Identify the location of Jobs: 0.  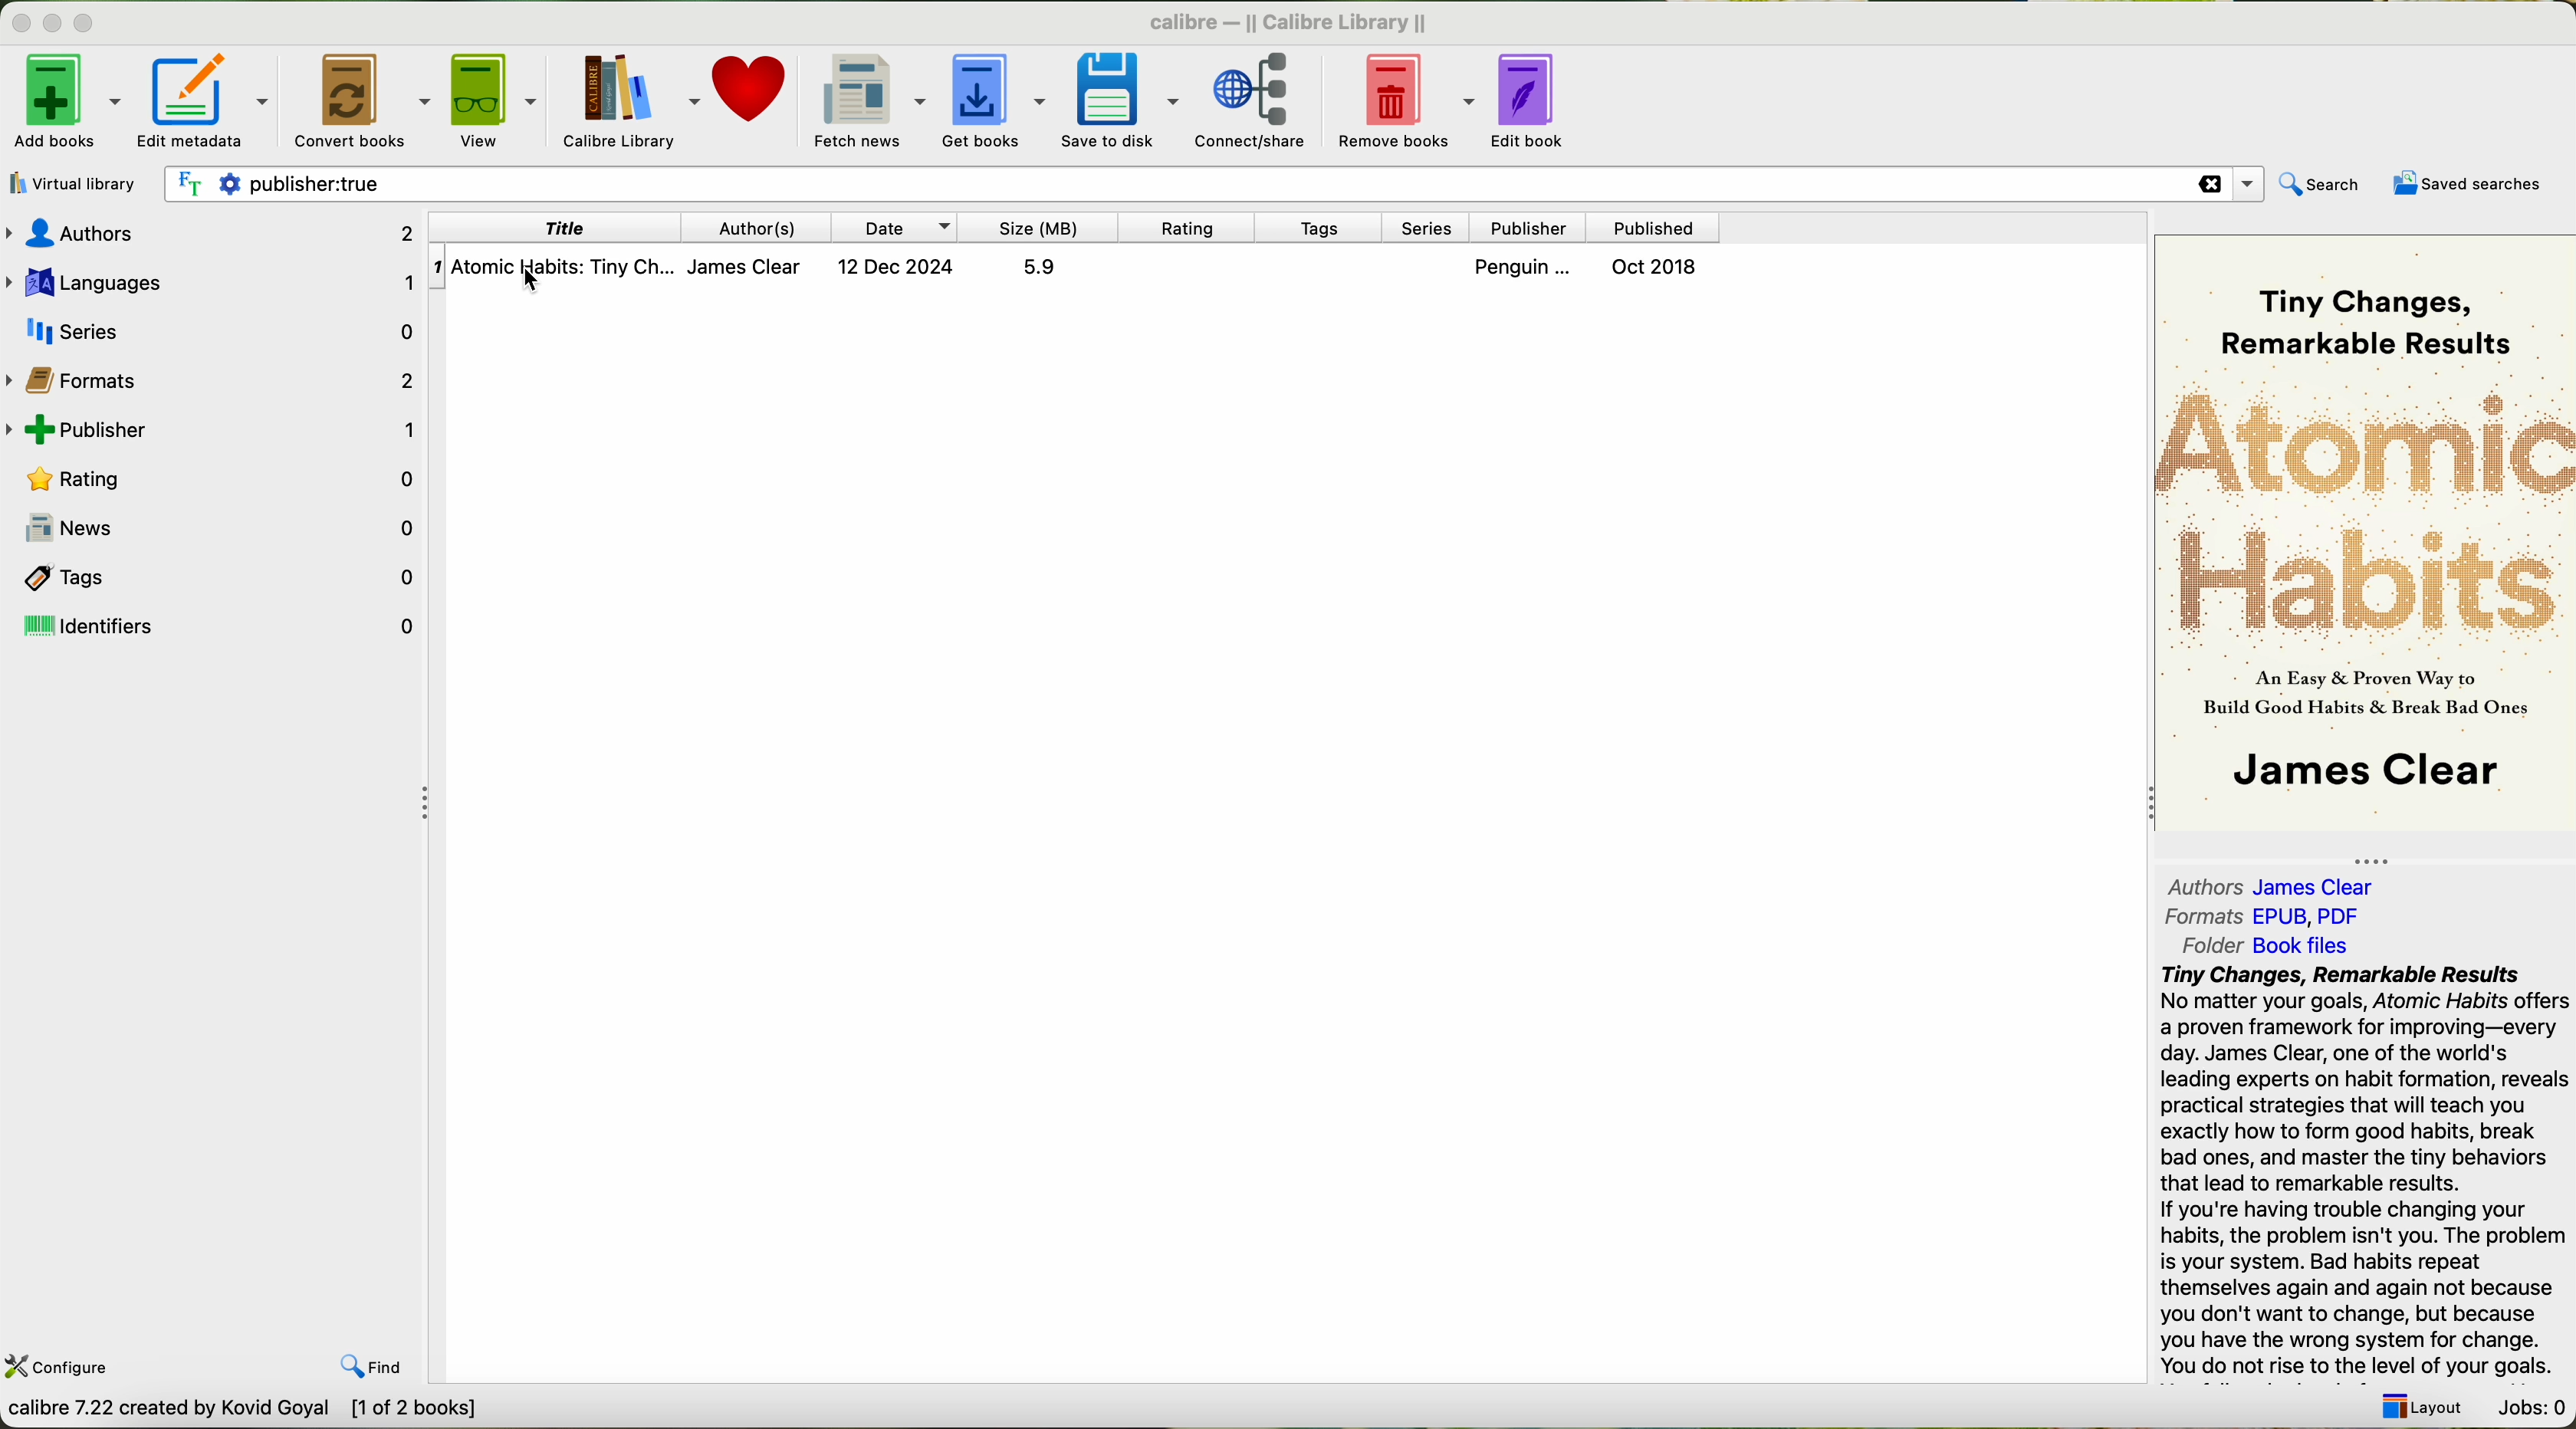
(2531, 1409).